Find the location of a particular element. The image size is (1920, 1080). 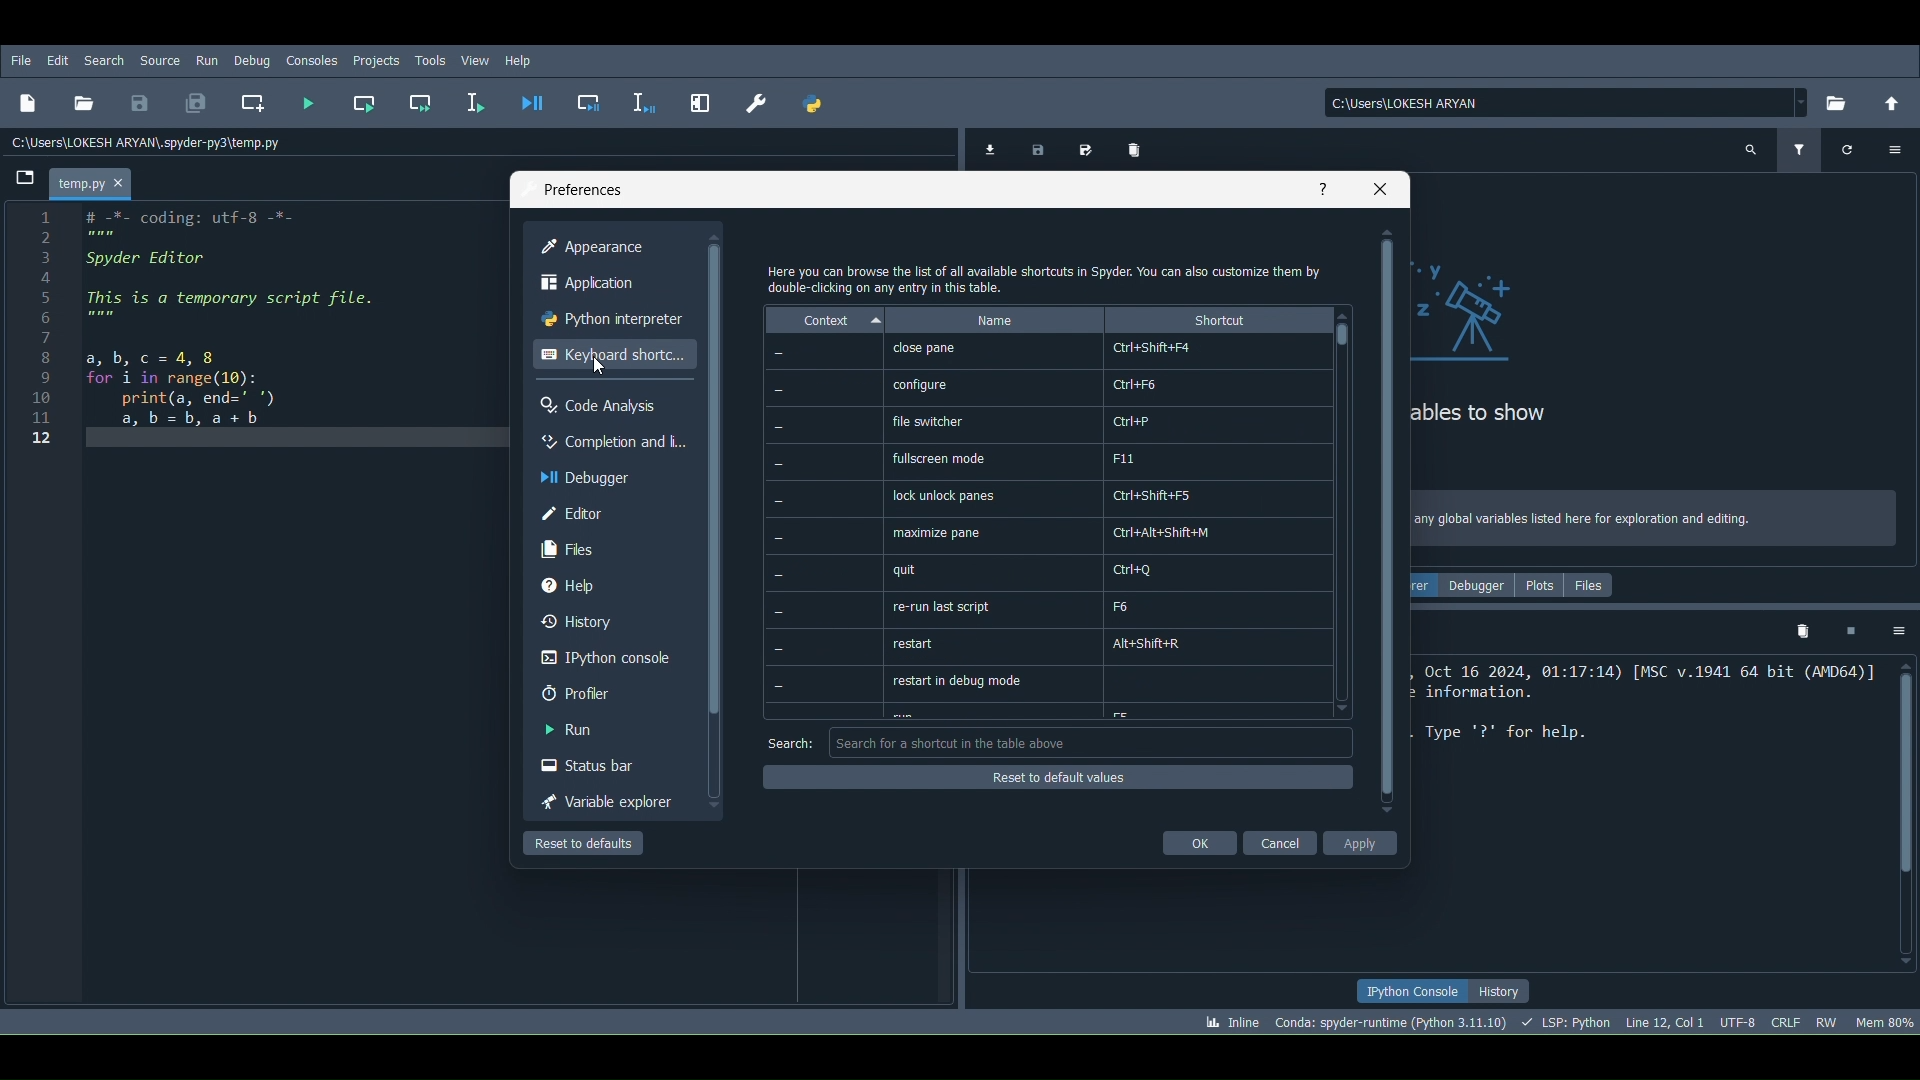

view is located at coordinates (477, 58).